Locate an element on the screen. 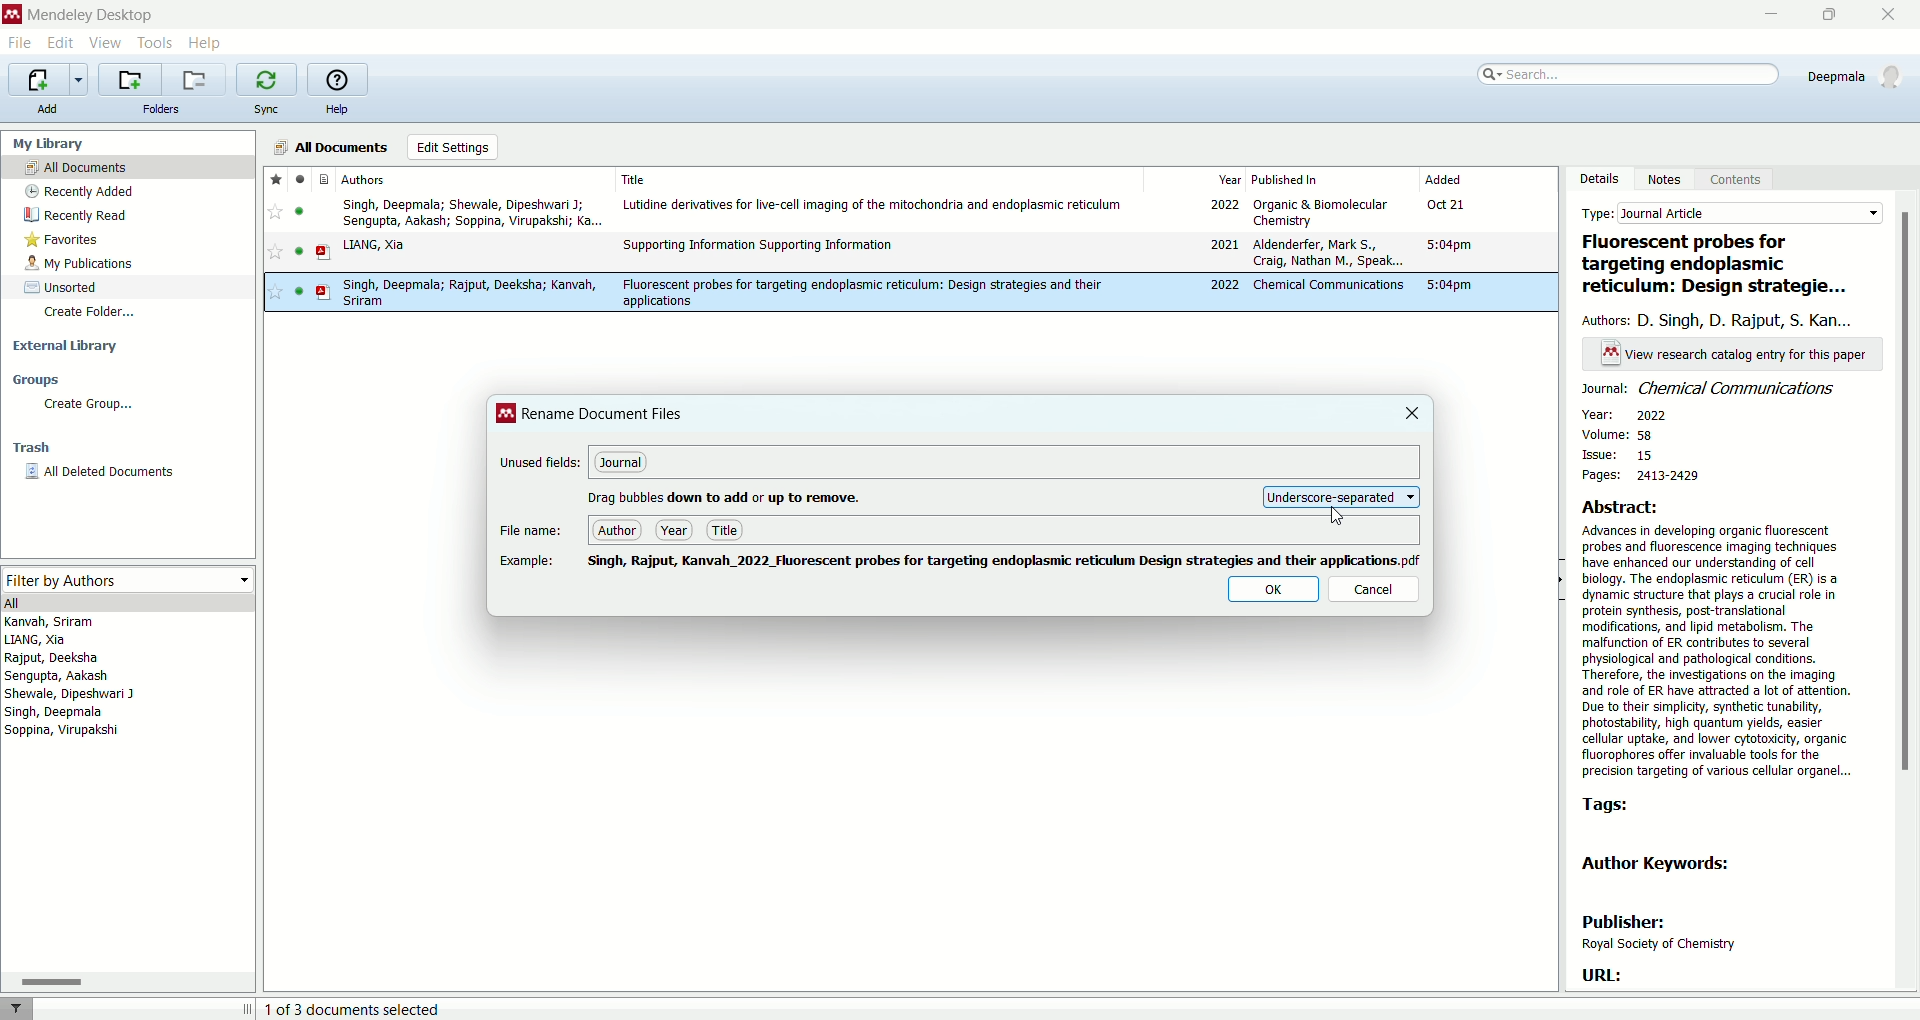  unsorted is located at coordinates (57, 288).